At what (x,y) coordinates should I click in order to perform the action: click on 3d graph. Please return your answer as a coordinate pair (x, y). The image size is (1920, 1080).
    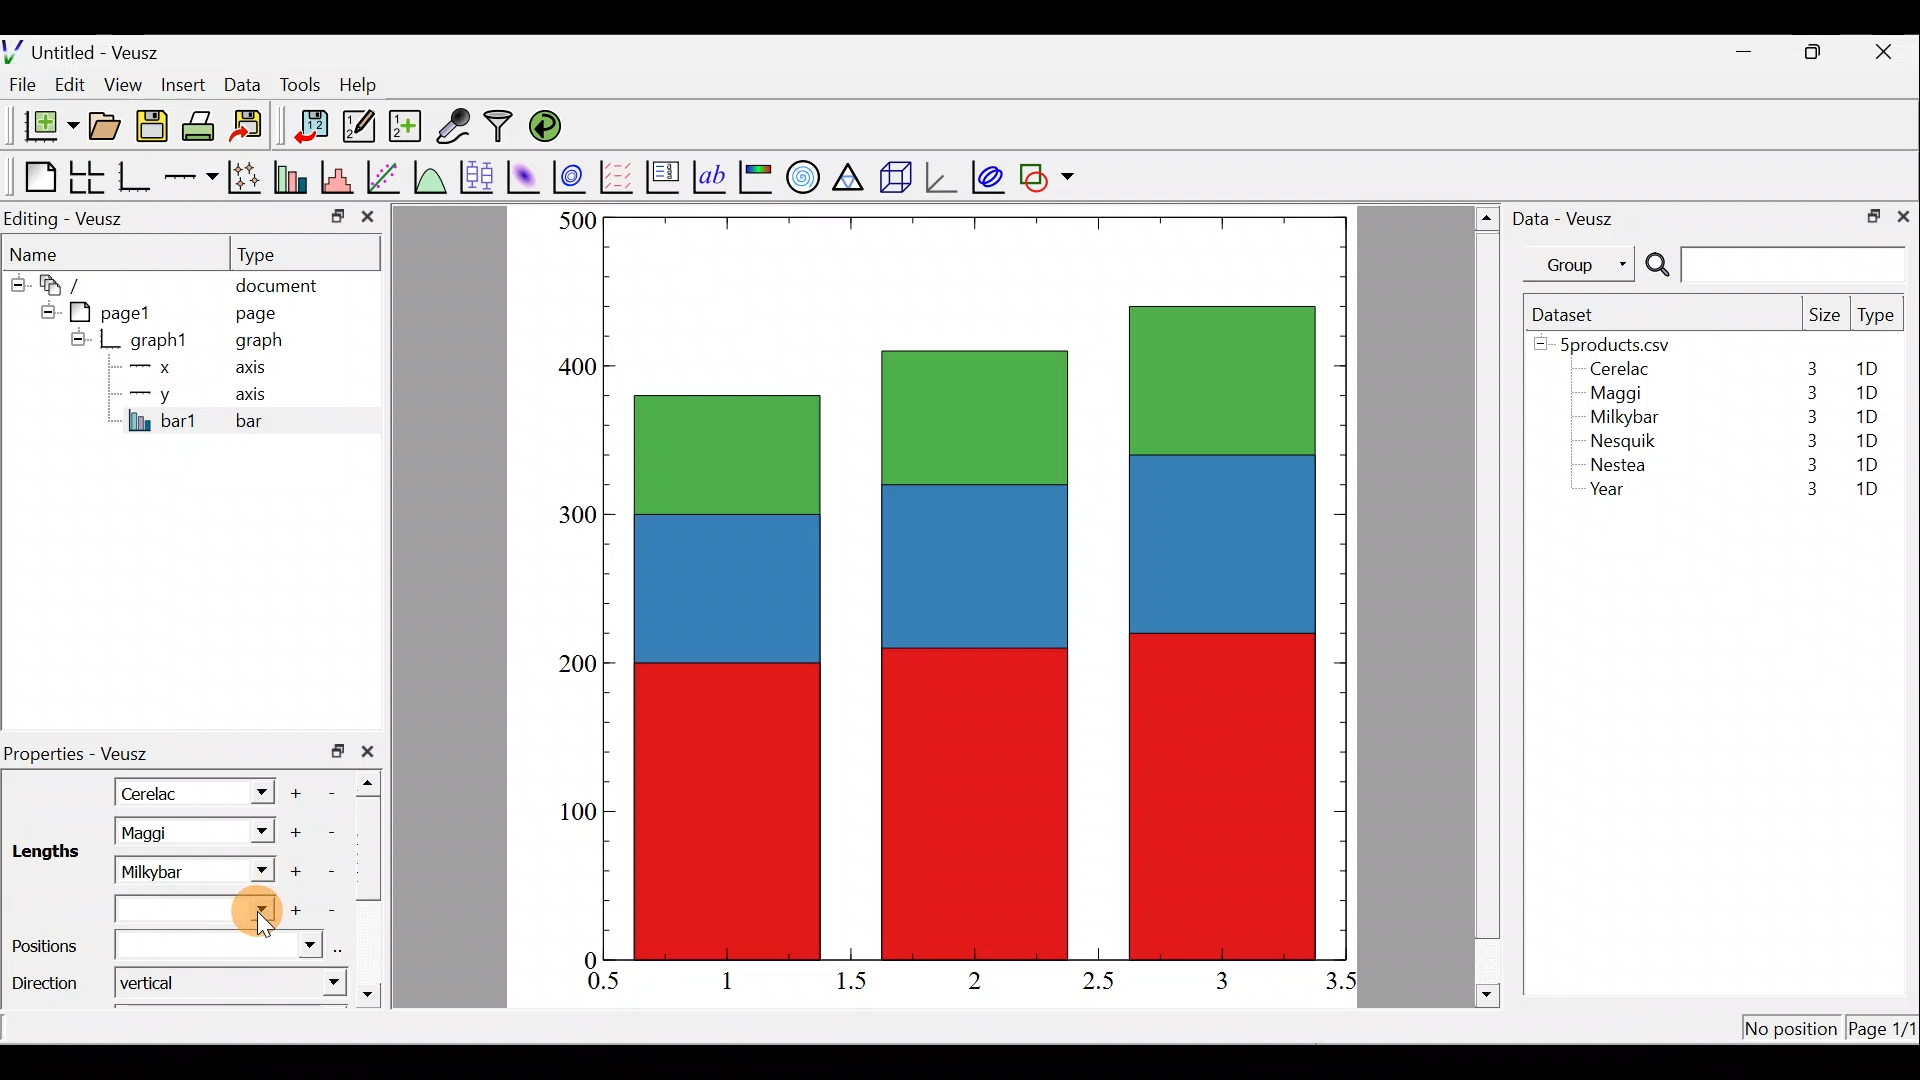
    Looking at the image, I should click on (941, 175).